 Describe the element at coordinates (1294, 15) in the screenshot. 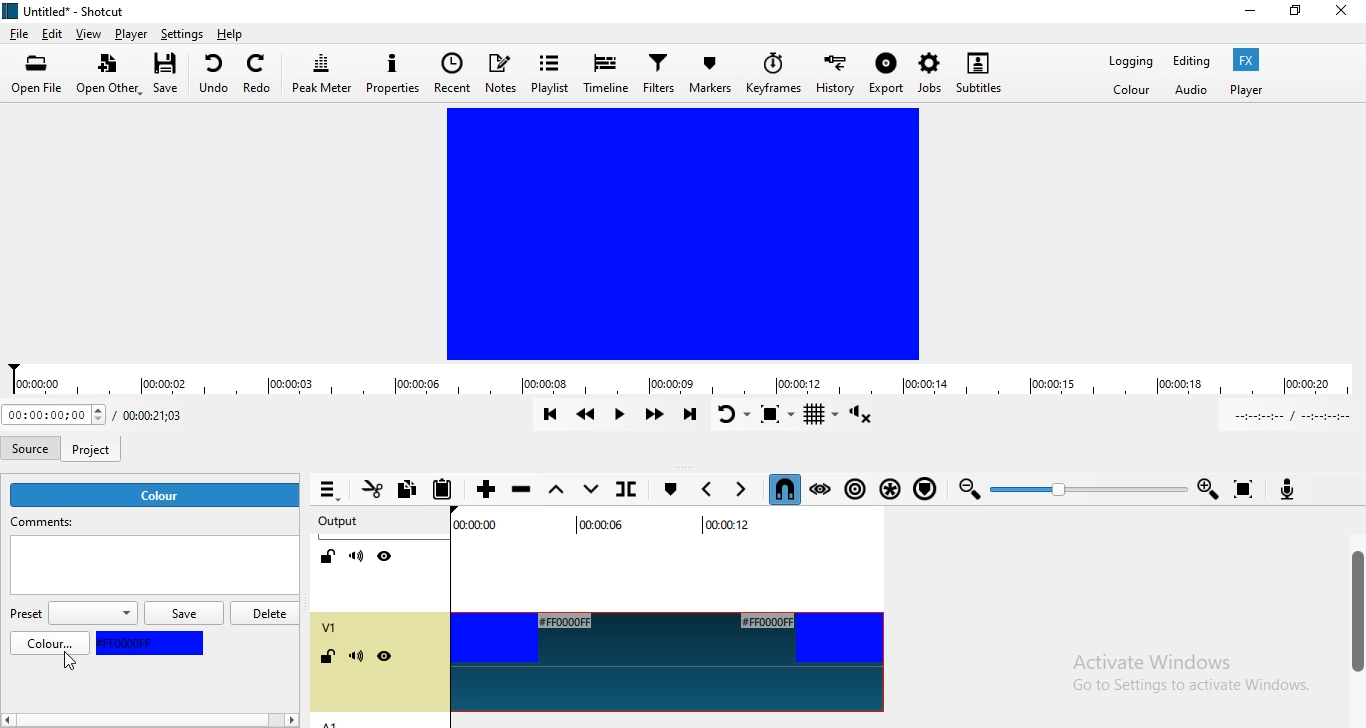

I see `restore` at that location.